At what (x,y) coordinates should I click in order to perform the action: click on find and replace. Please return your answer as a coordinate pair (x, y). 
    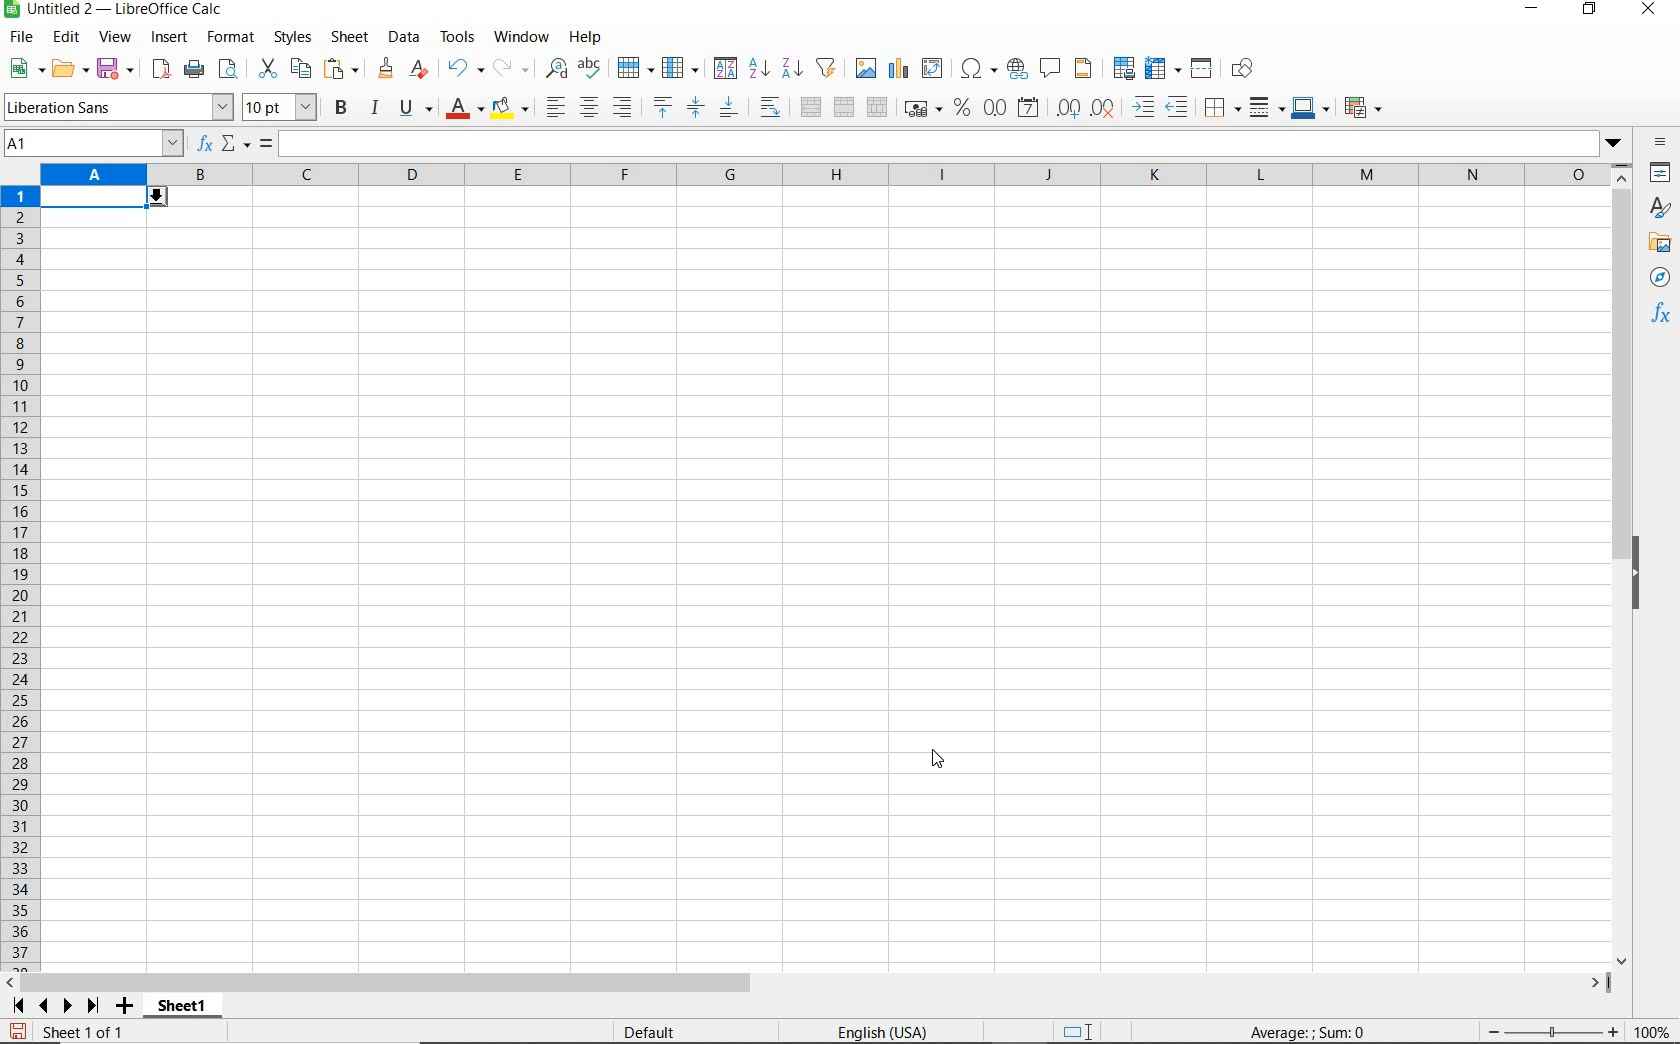
    Looking at the image, I should click on (555, 69).